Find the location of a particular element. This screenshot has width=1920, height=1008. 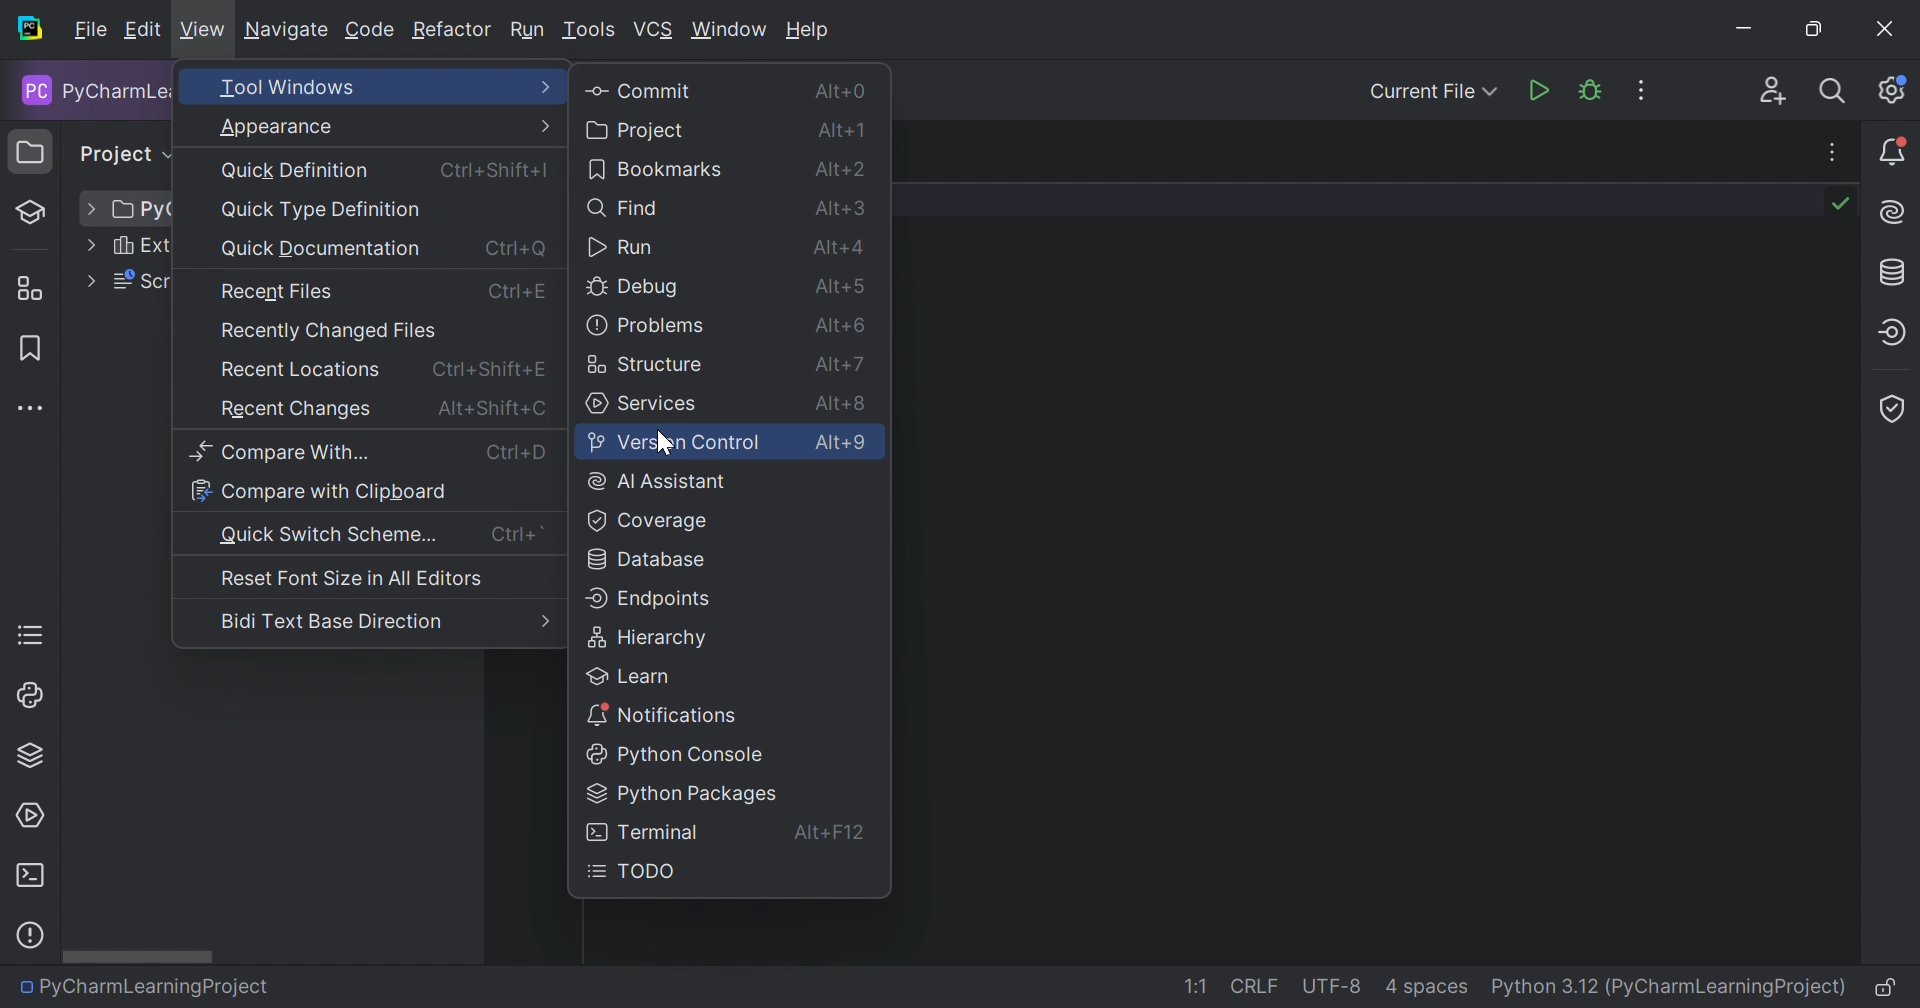

Reset Font Size in All Editors is located at coordinates (349, 577).